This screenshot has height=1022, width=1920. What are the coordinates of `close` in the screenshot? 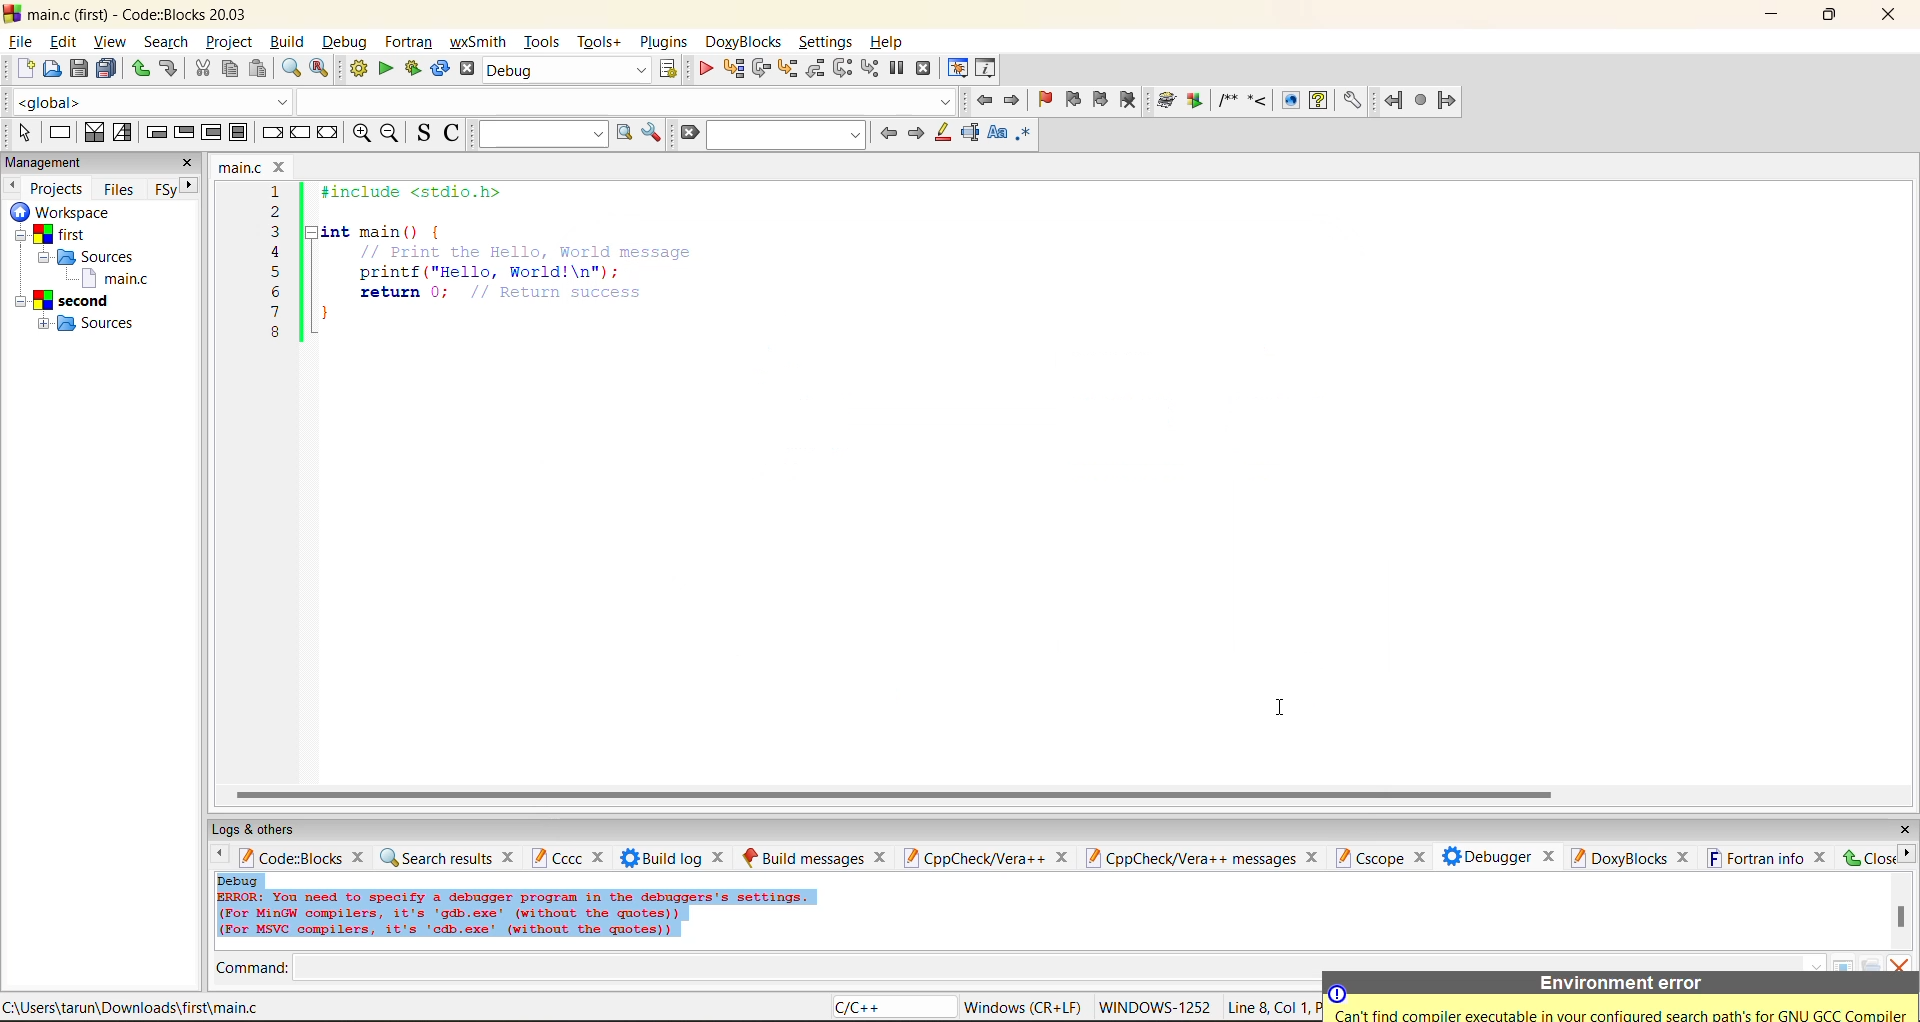 It's located at (1418, 858).